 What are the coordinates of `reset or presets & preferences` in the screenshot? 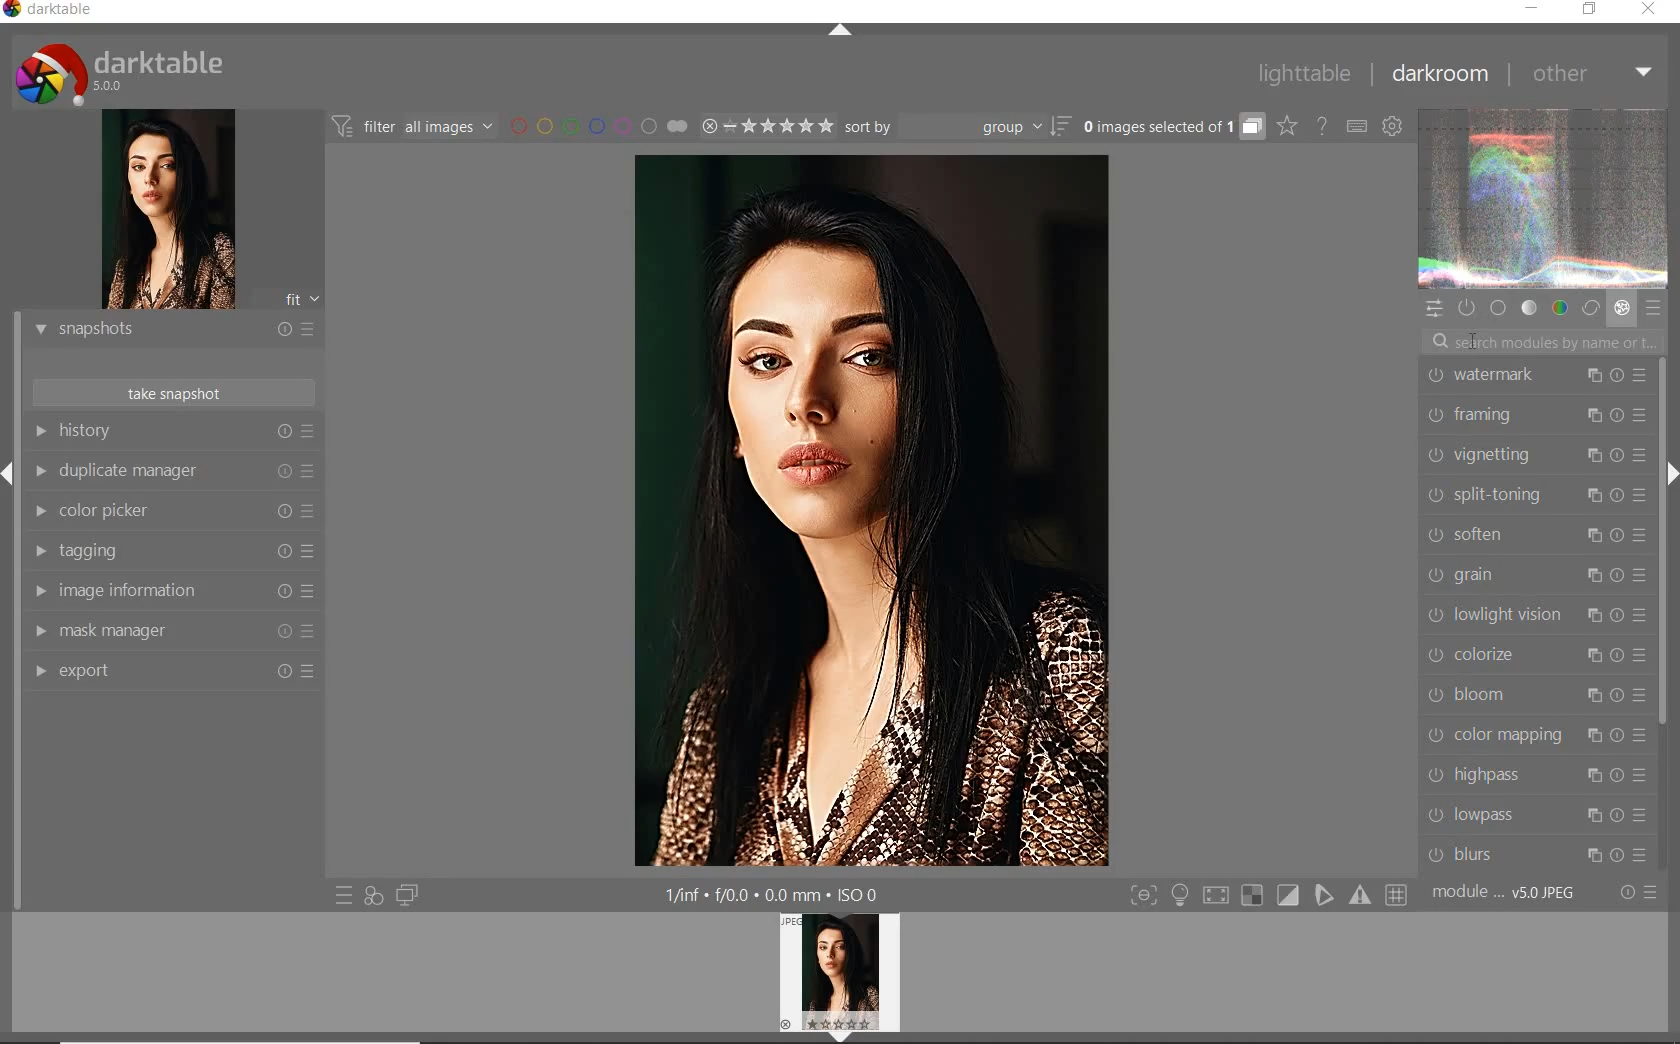 It's located at (1639, 896).